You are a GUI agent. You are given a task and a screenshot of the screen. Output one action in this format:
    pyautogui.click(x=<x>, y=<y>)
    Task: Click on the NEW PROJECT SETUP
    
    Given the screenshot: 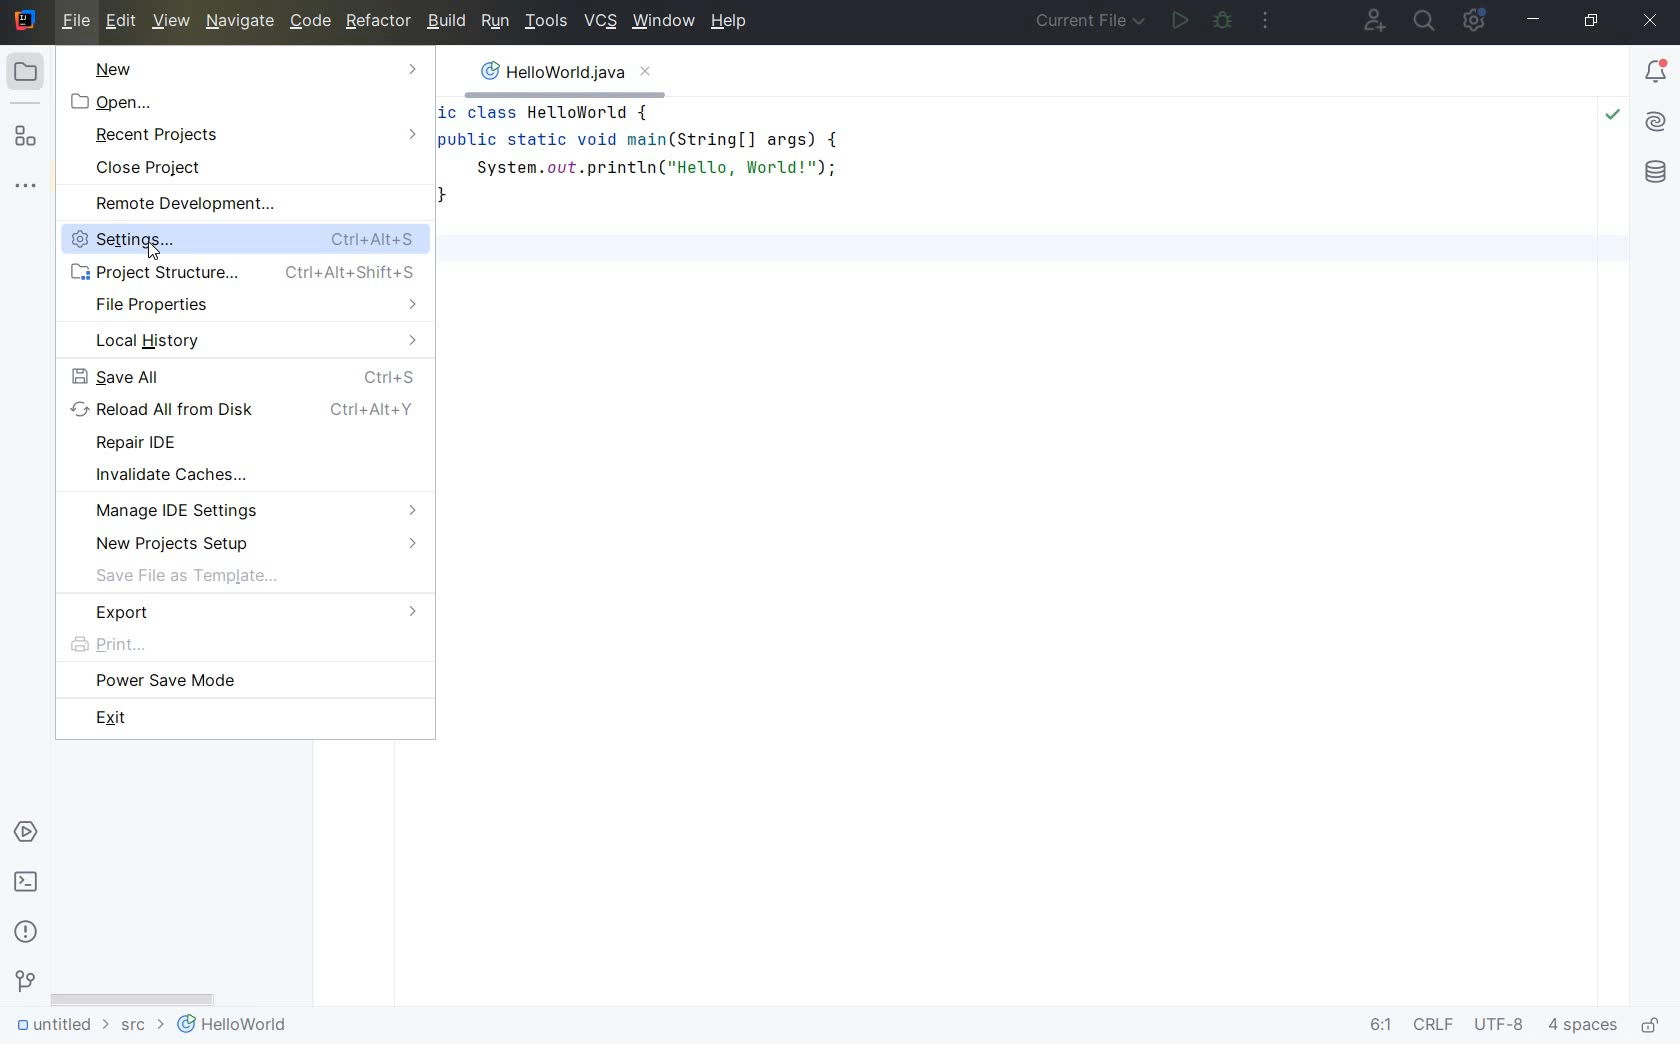 What is the action you would take?
    pyautogui.click(x=252, y=544)
    